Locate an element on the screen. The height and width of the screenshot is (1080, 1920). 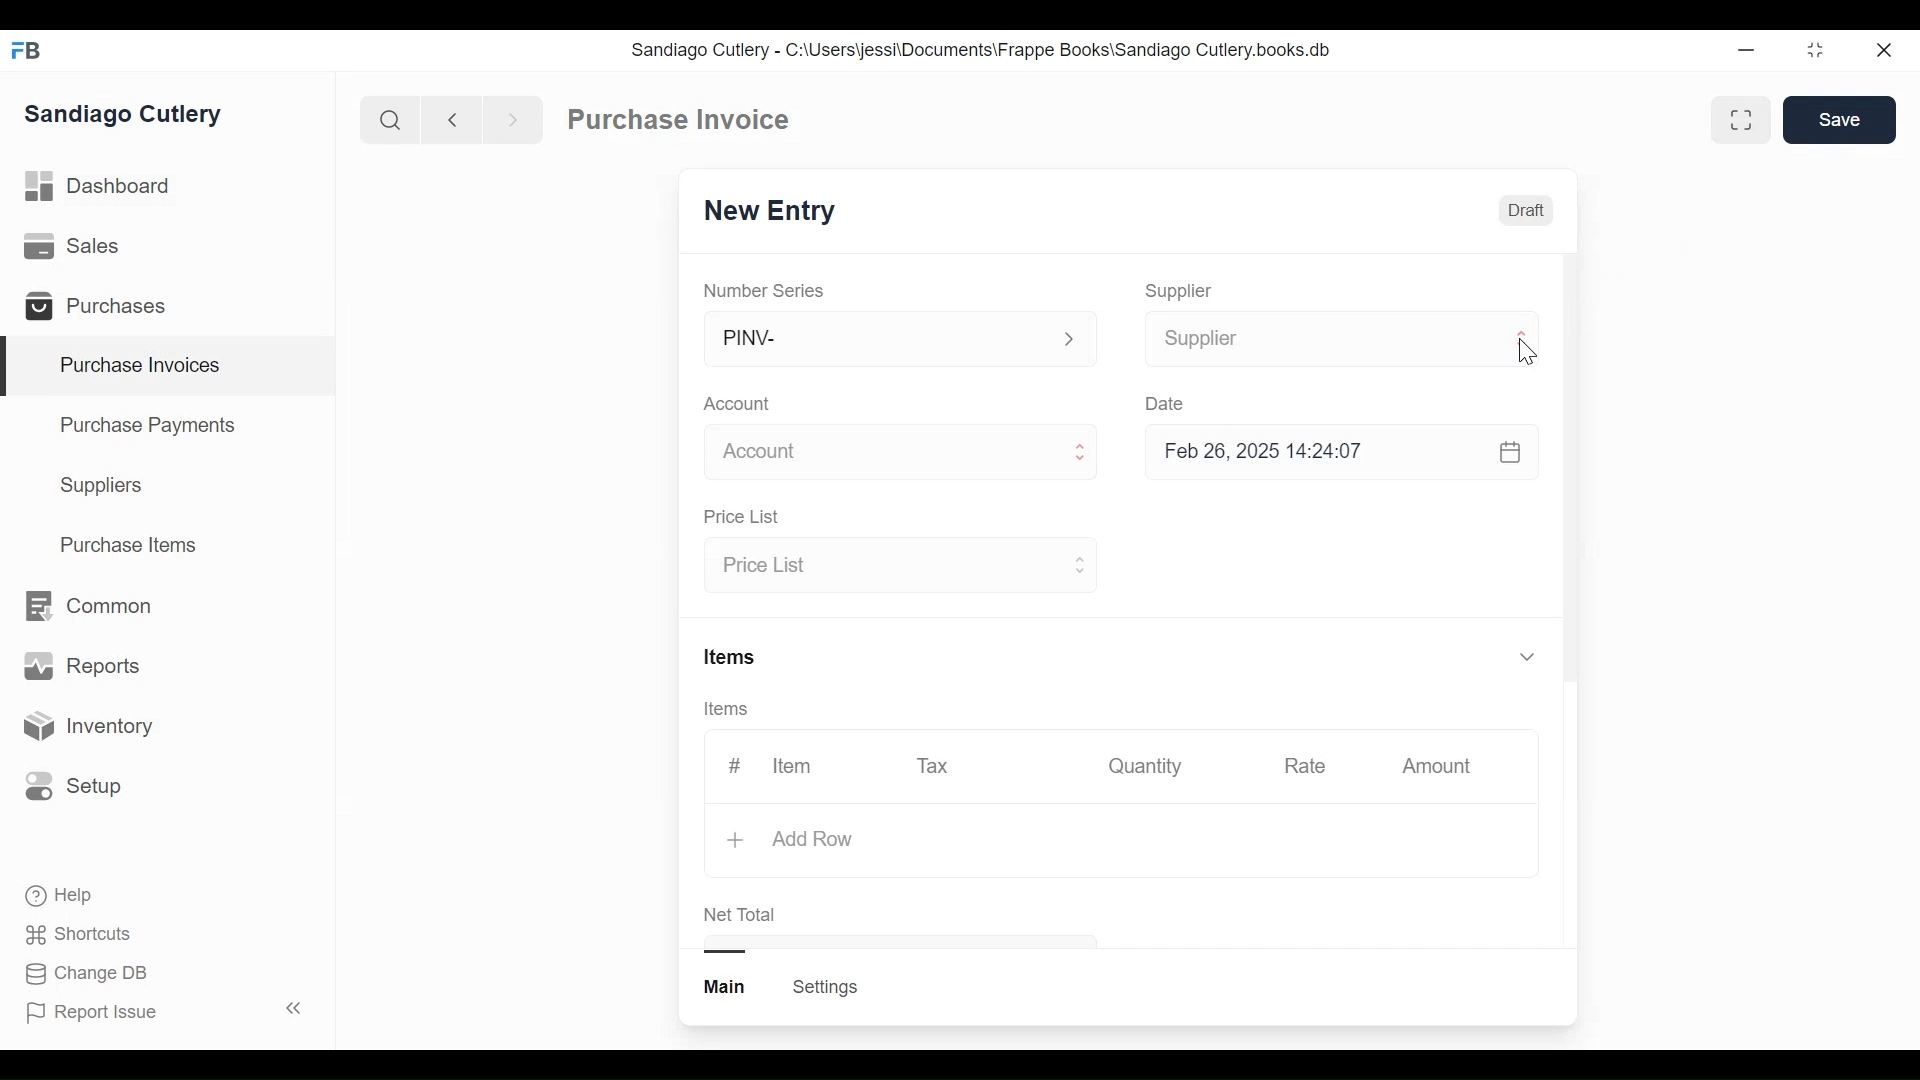
Expand is located at coordinates (1081, 454).